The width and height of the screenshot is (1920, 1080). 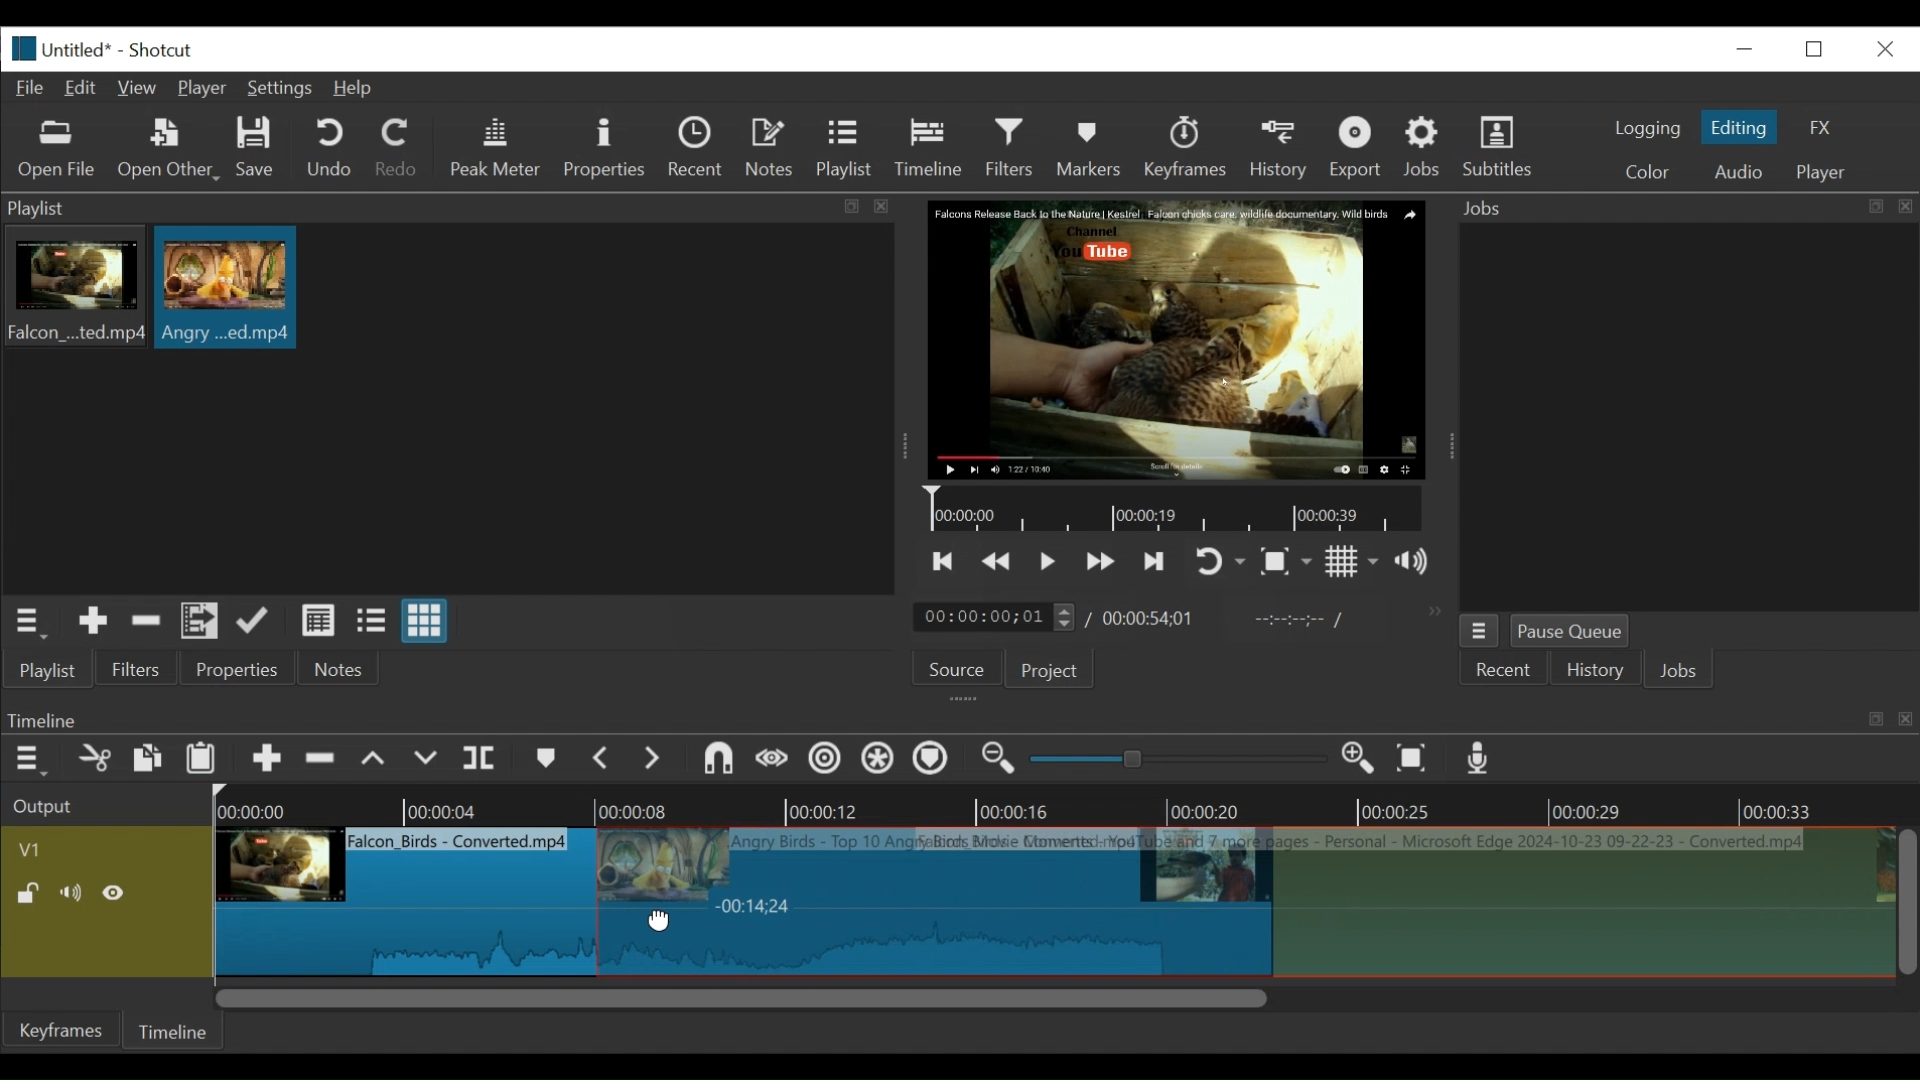 I want to click on Ripple markers, so click(x=935, y=761).